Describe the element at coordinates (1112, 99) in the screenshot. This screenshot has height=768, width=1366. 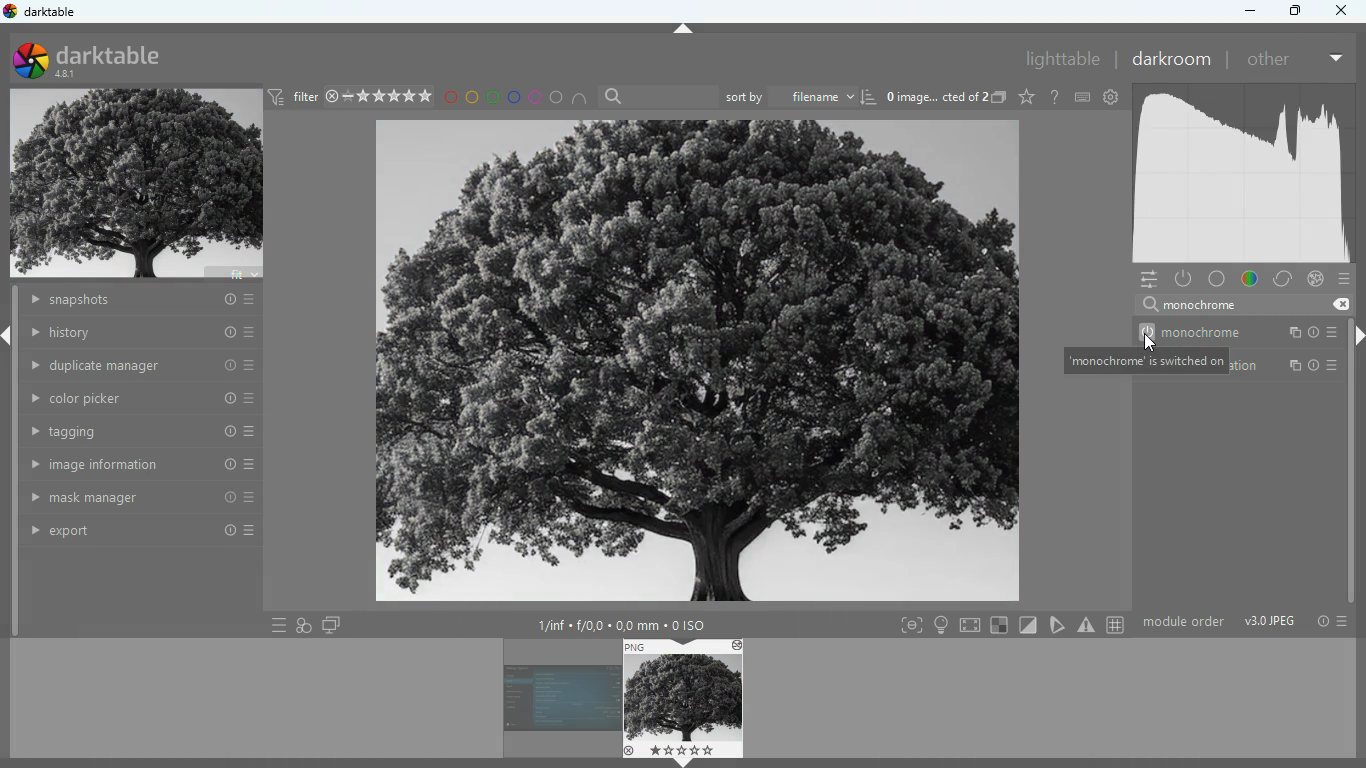
I see `settings` at that location.